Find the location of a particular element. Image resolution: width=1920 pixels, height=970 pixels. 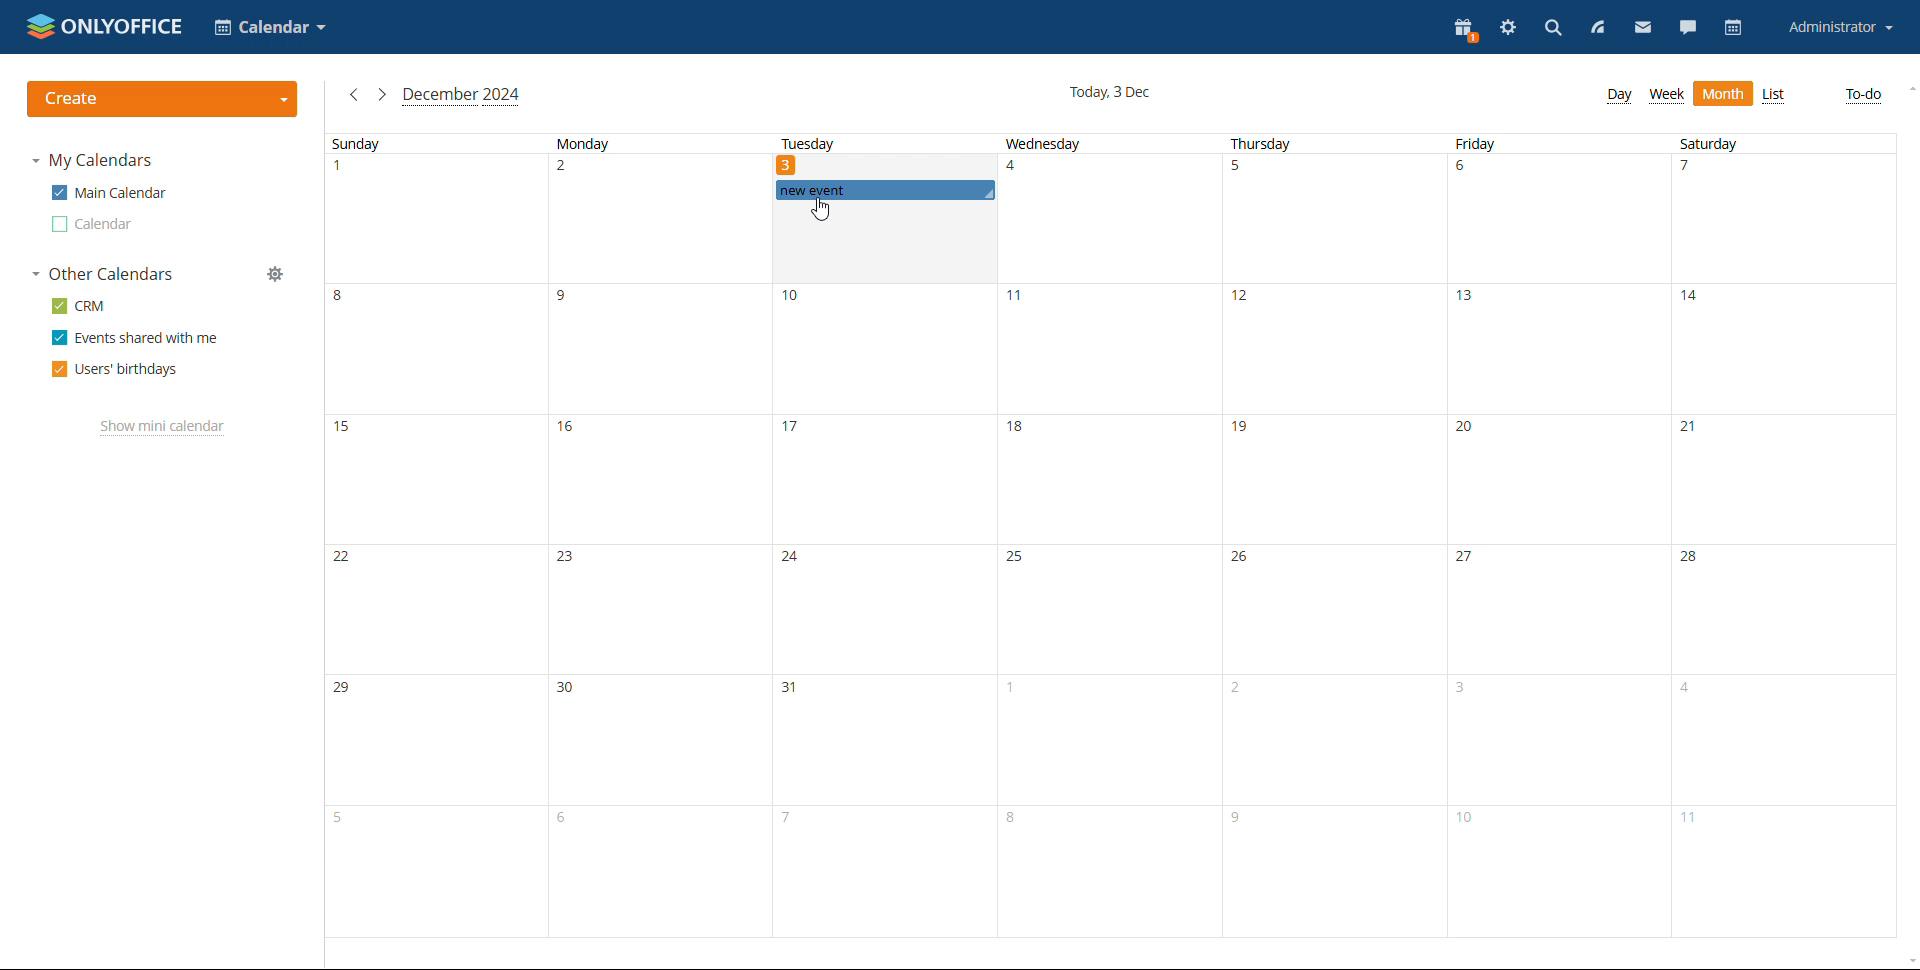

current date is located at coordinates (1109, 94).